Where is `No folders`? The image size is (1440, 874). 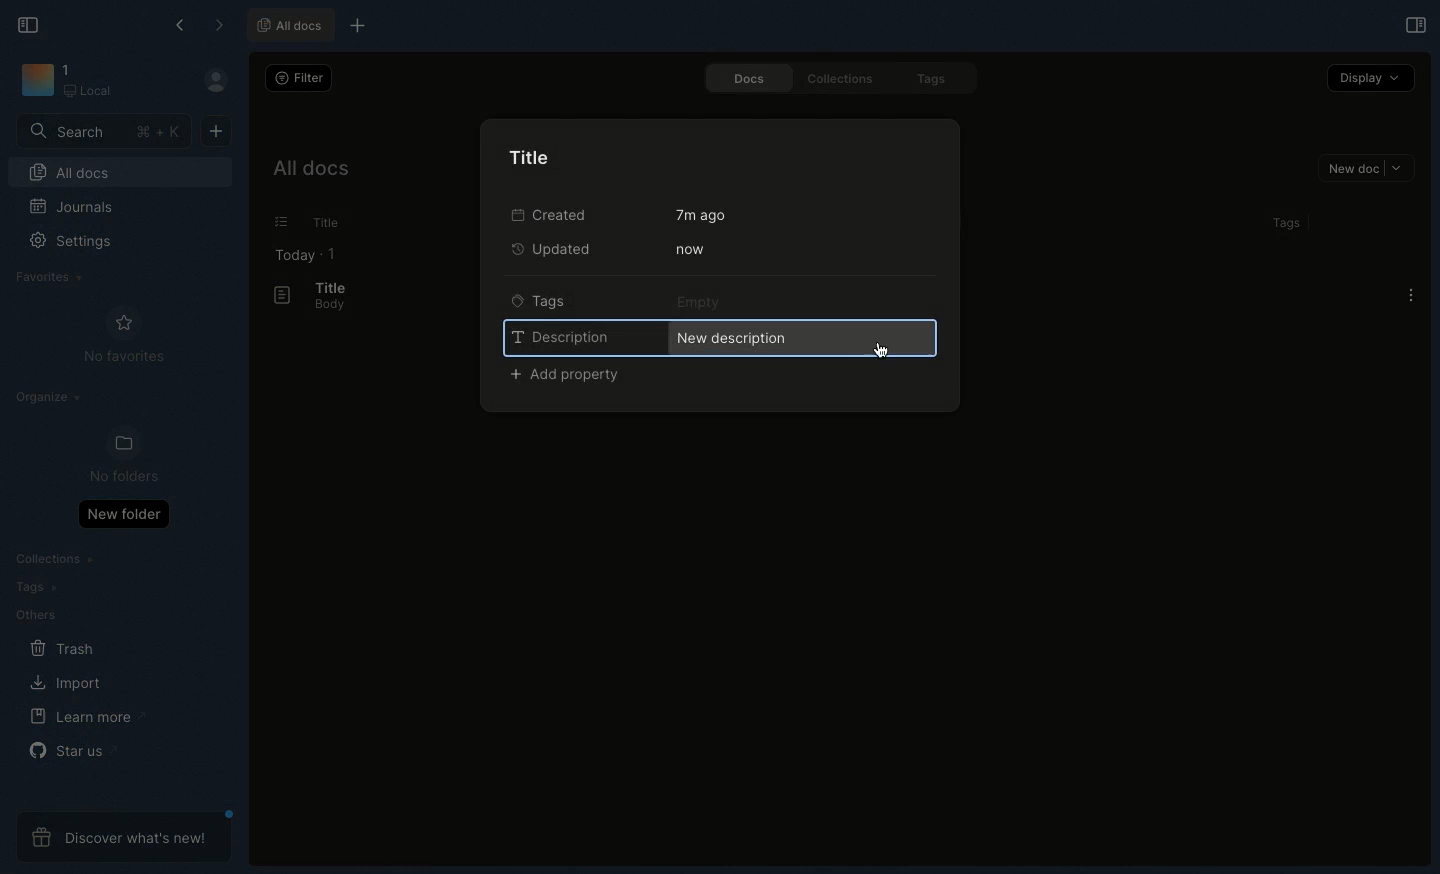 No folders is located at coordinates (116, 456).